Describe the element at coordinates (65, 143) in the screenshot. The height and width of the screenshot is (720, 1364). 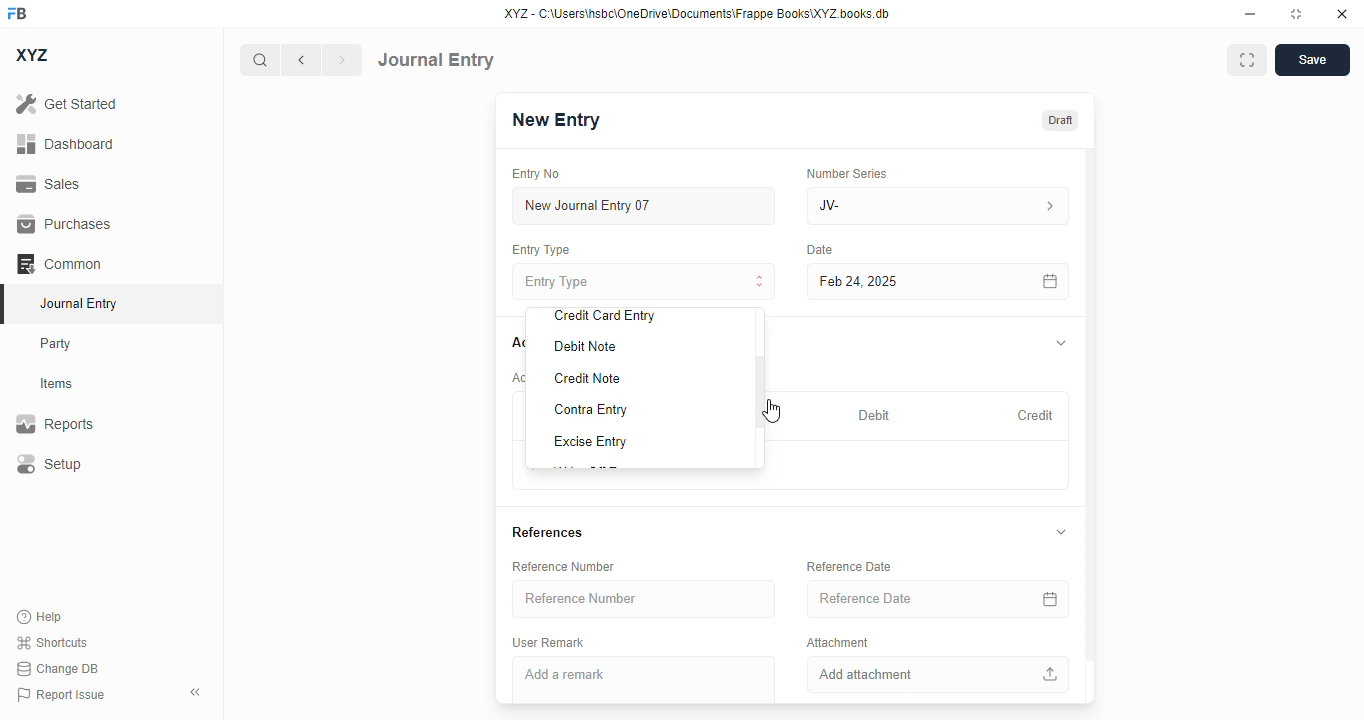
I see `dashboard` at that location.